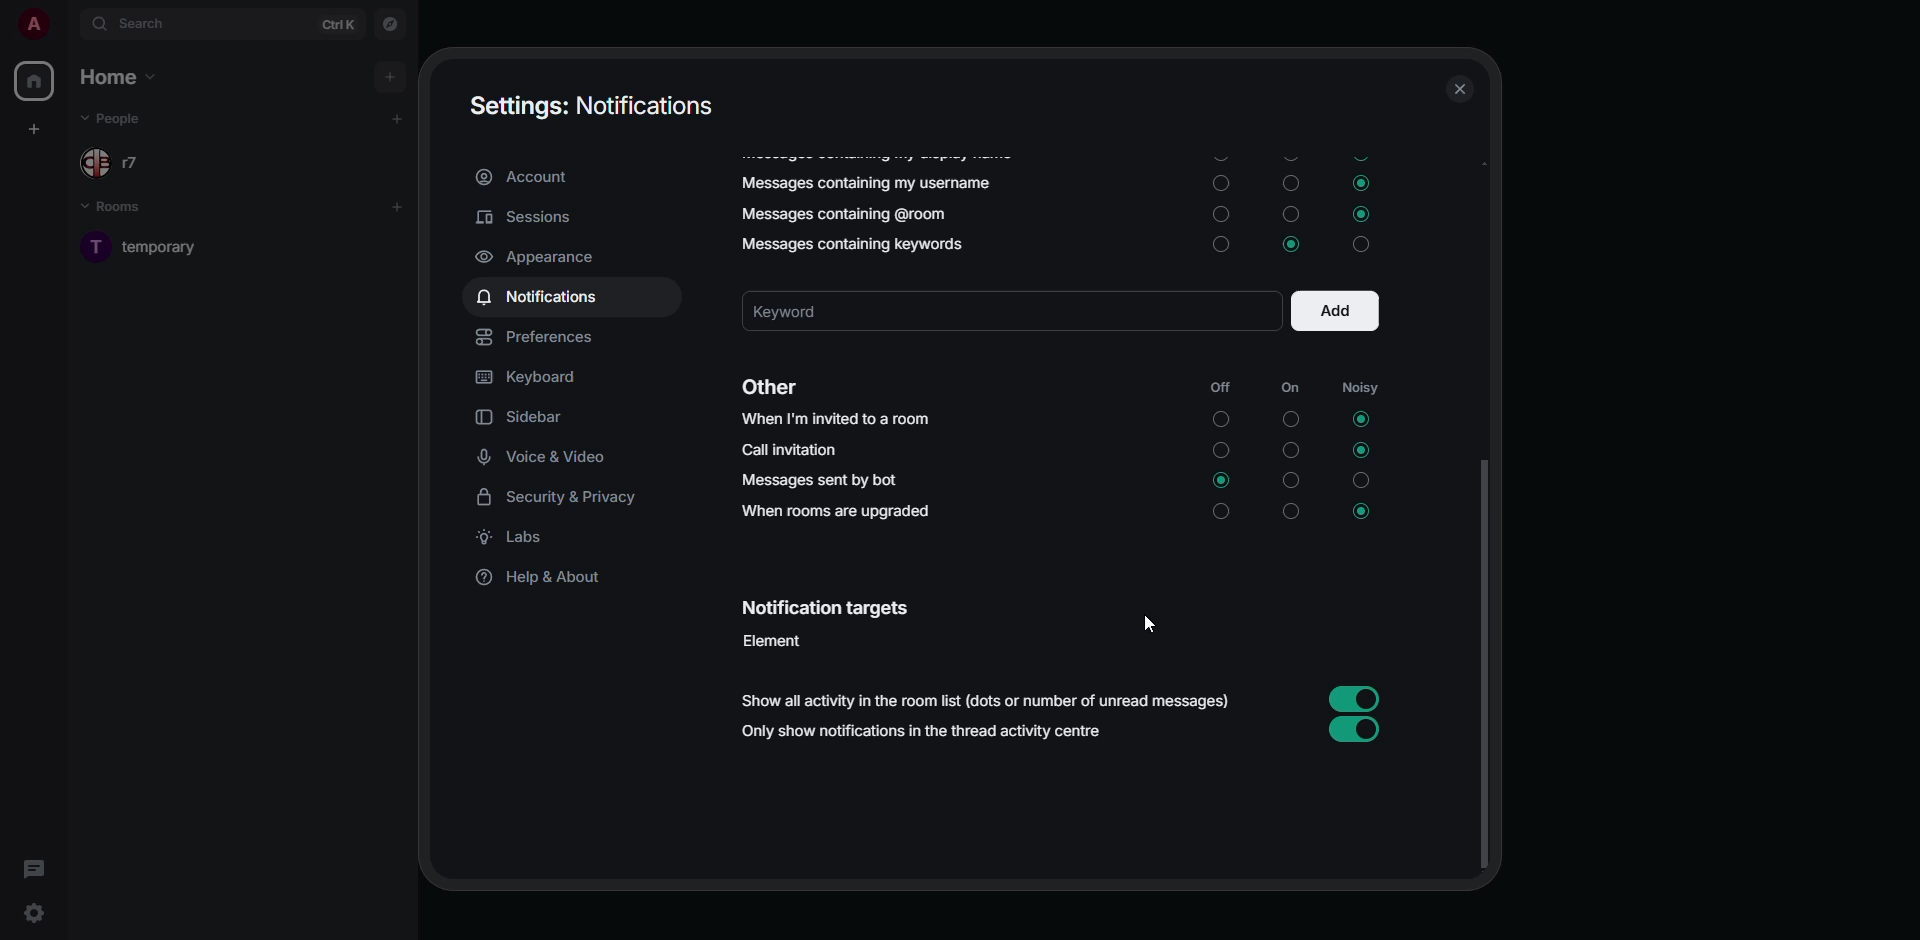 This screenshot has height=940, width=1920. Describe the element at coordinates (529, 219) in the screenshot. I see `sessions` at that location.